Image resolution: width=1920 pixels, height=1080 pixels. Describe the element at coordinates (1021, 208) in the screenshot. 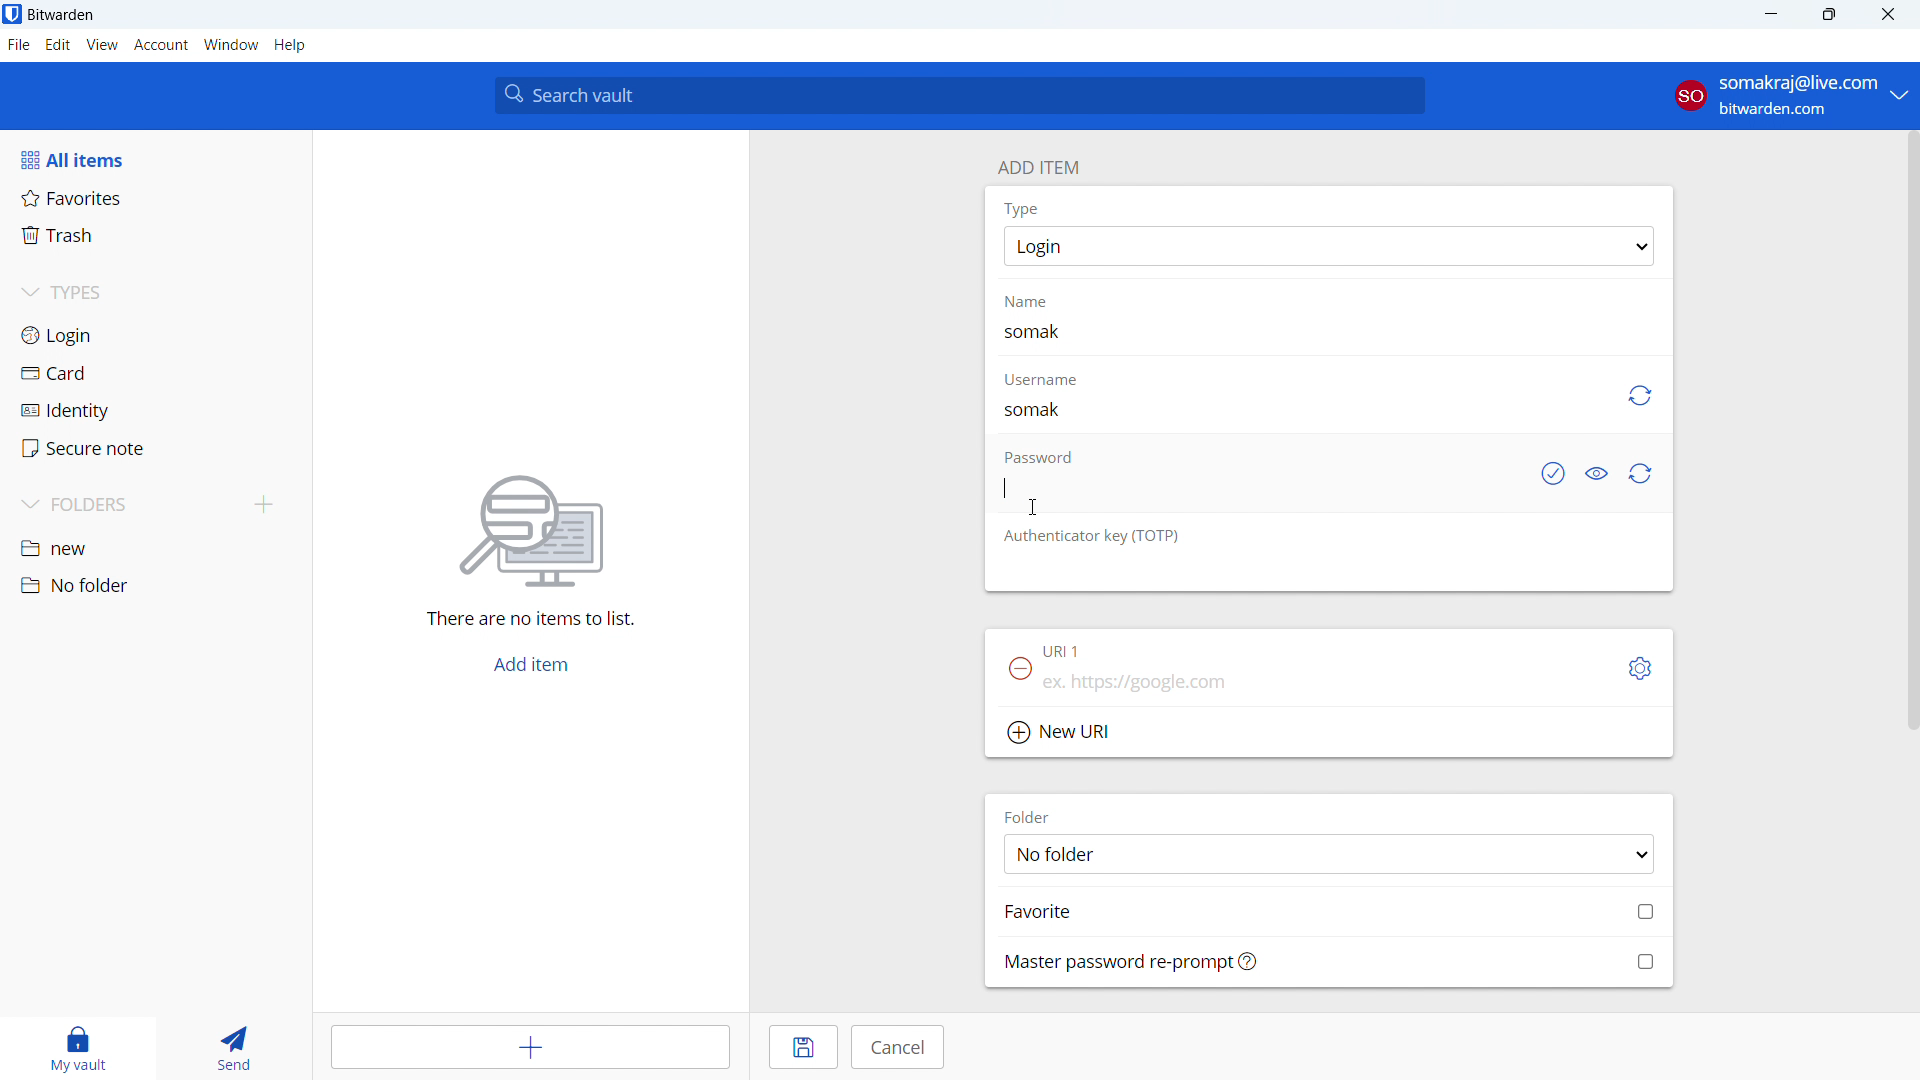

I see `Type` at that location.